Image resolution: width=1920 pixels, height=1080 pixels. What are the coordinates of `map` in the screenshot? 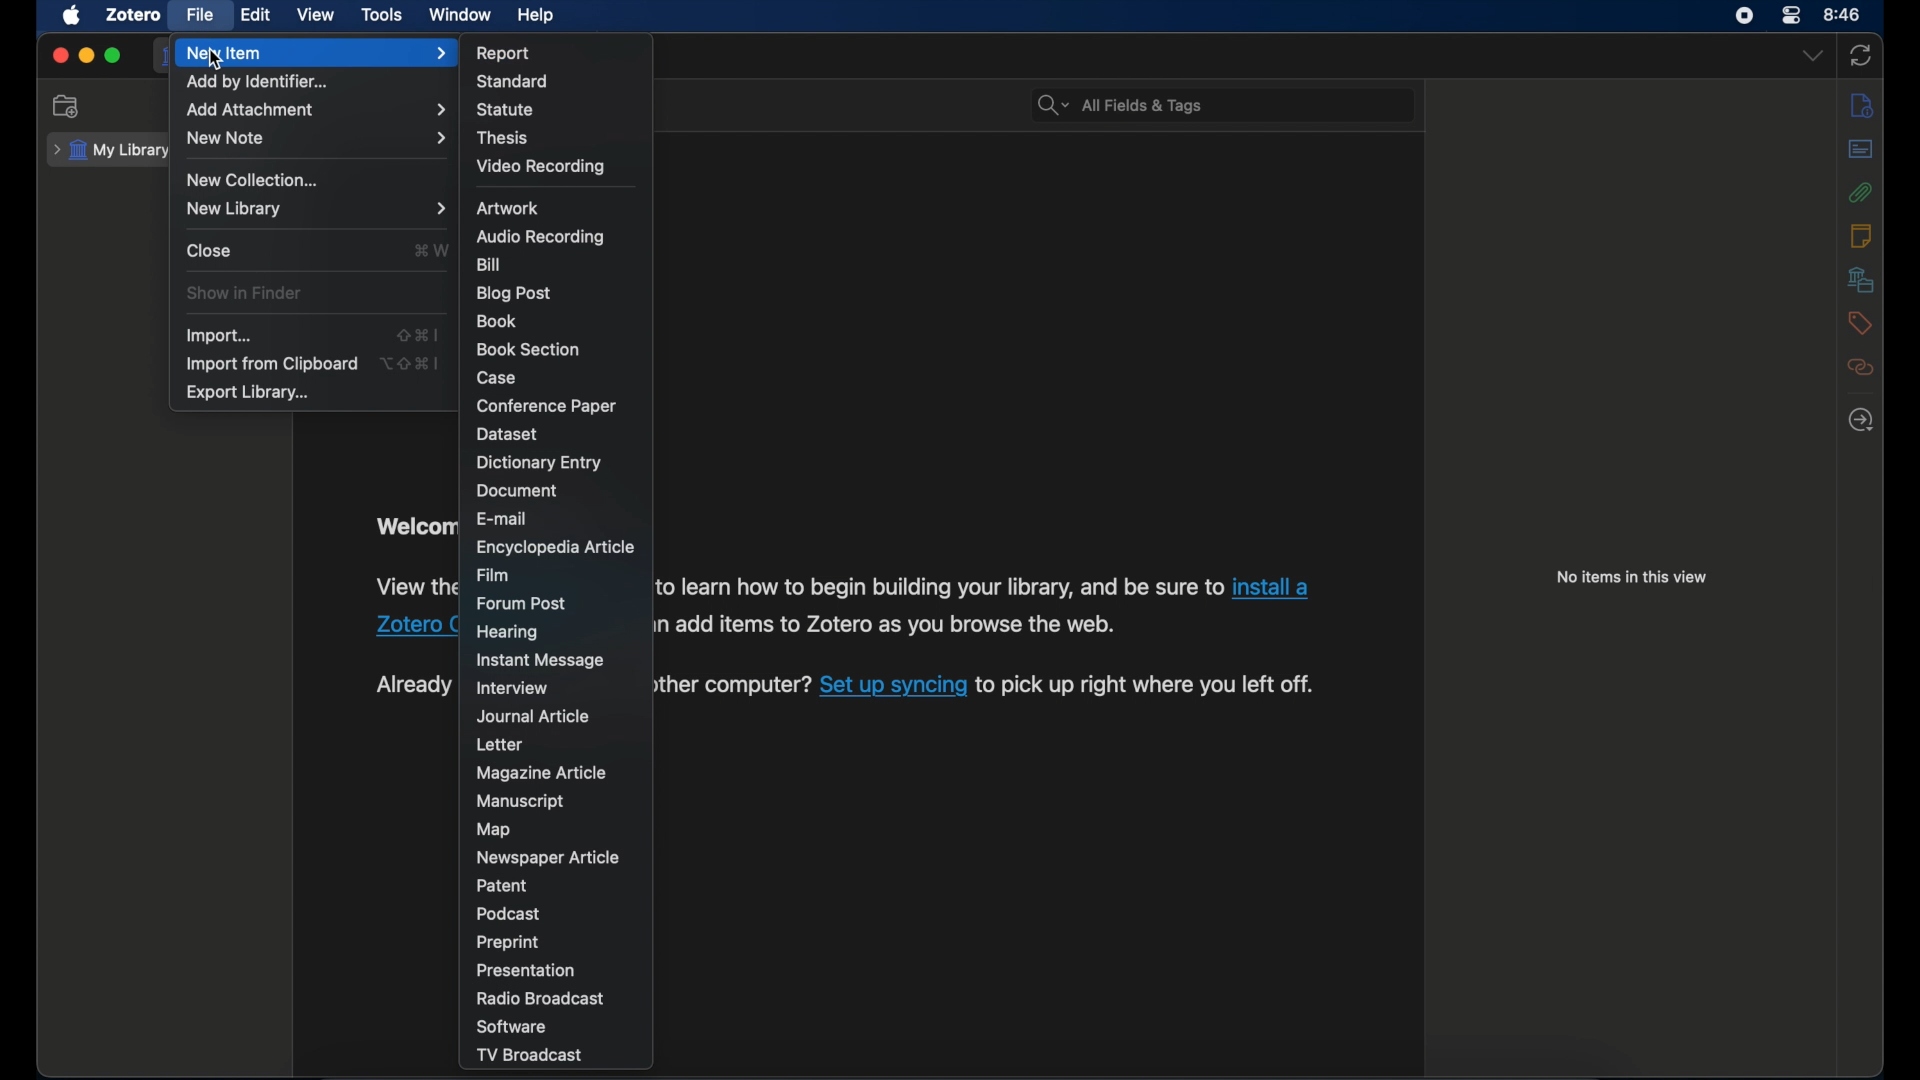 It's located at (494, 829).